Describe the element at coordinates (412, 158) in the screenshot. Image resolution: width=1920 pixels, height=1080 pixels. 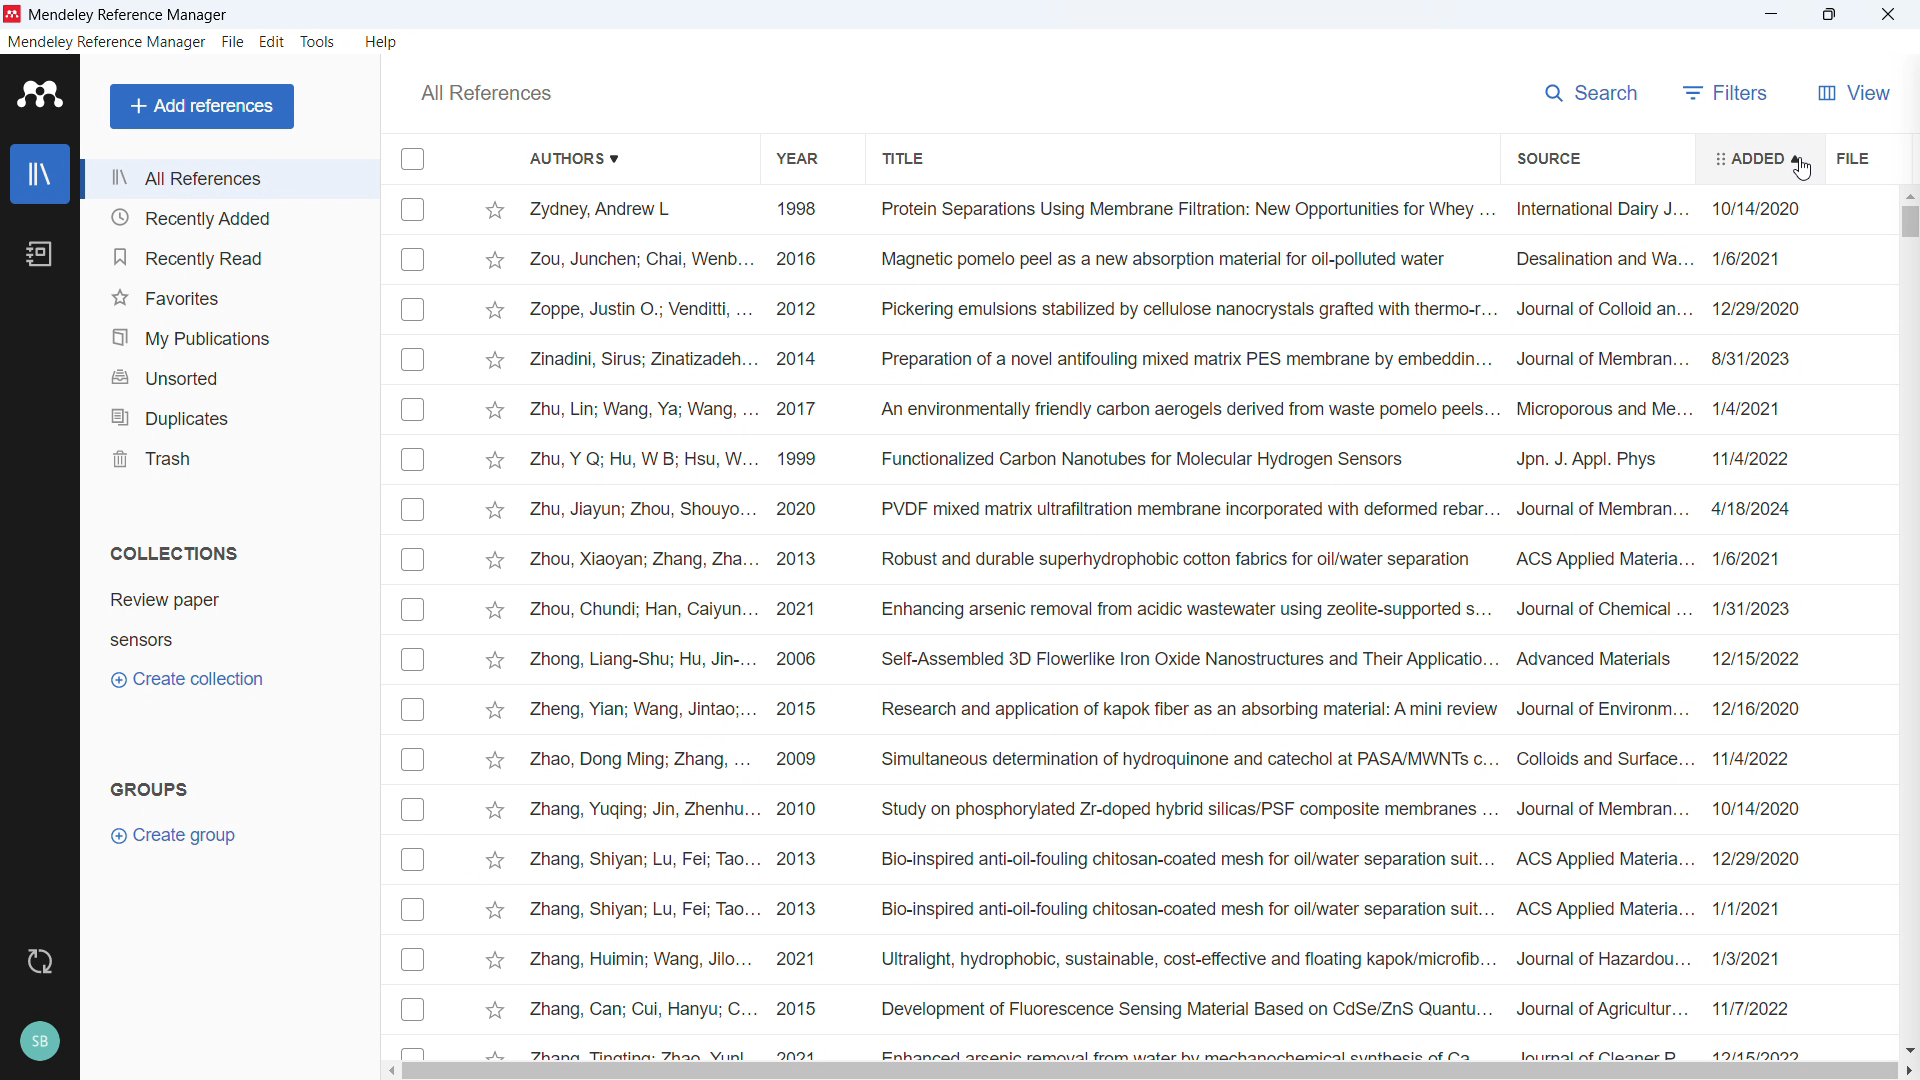
I see `Select all ` at that location.